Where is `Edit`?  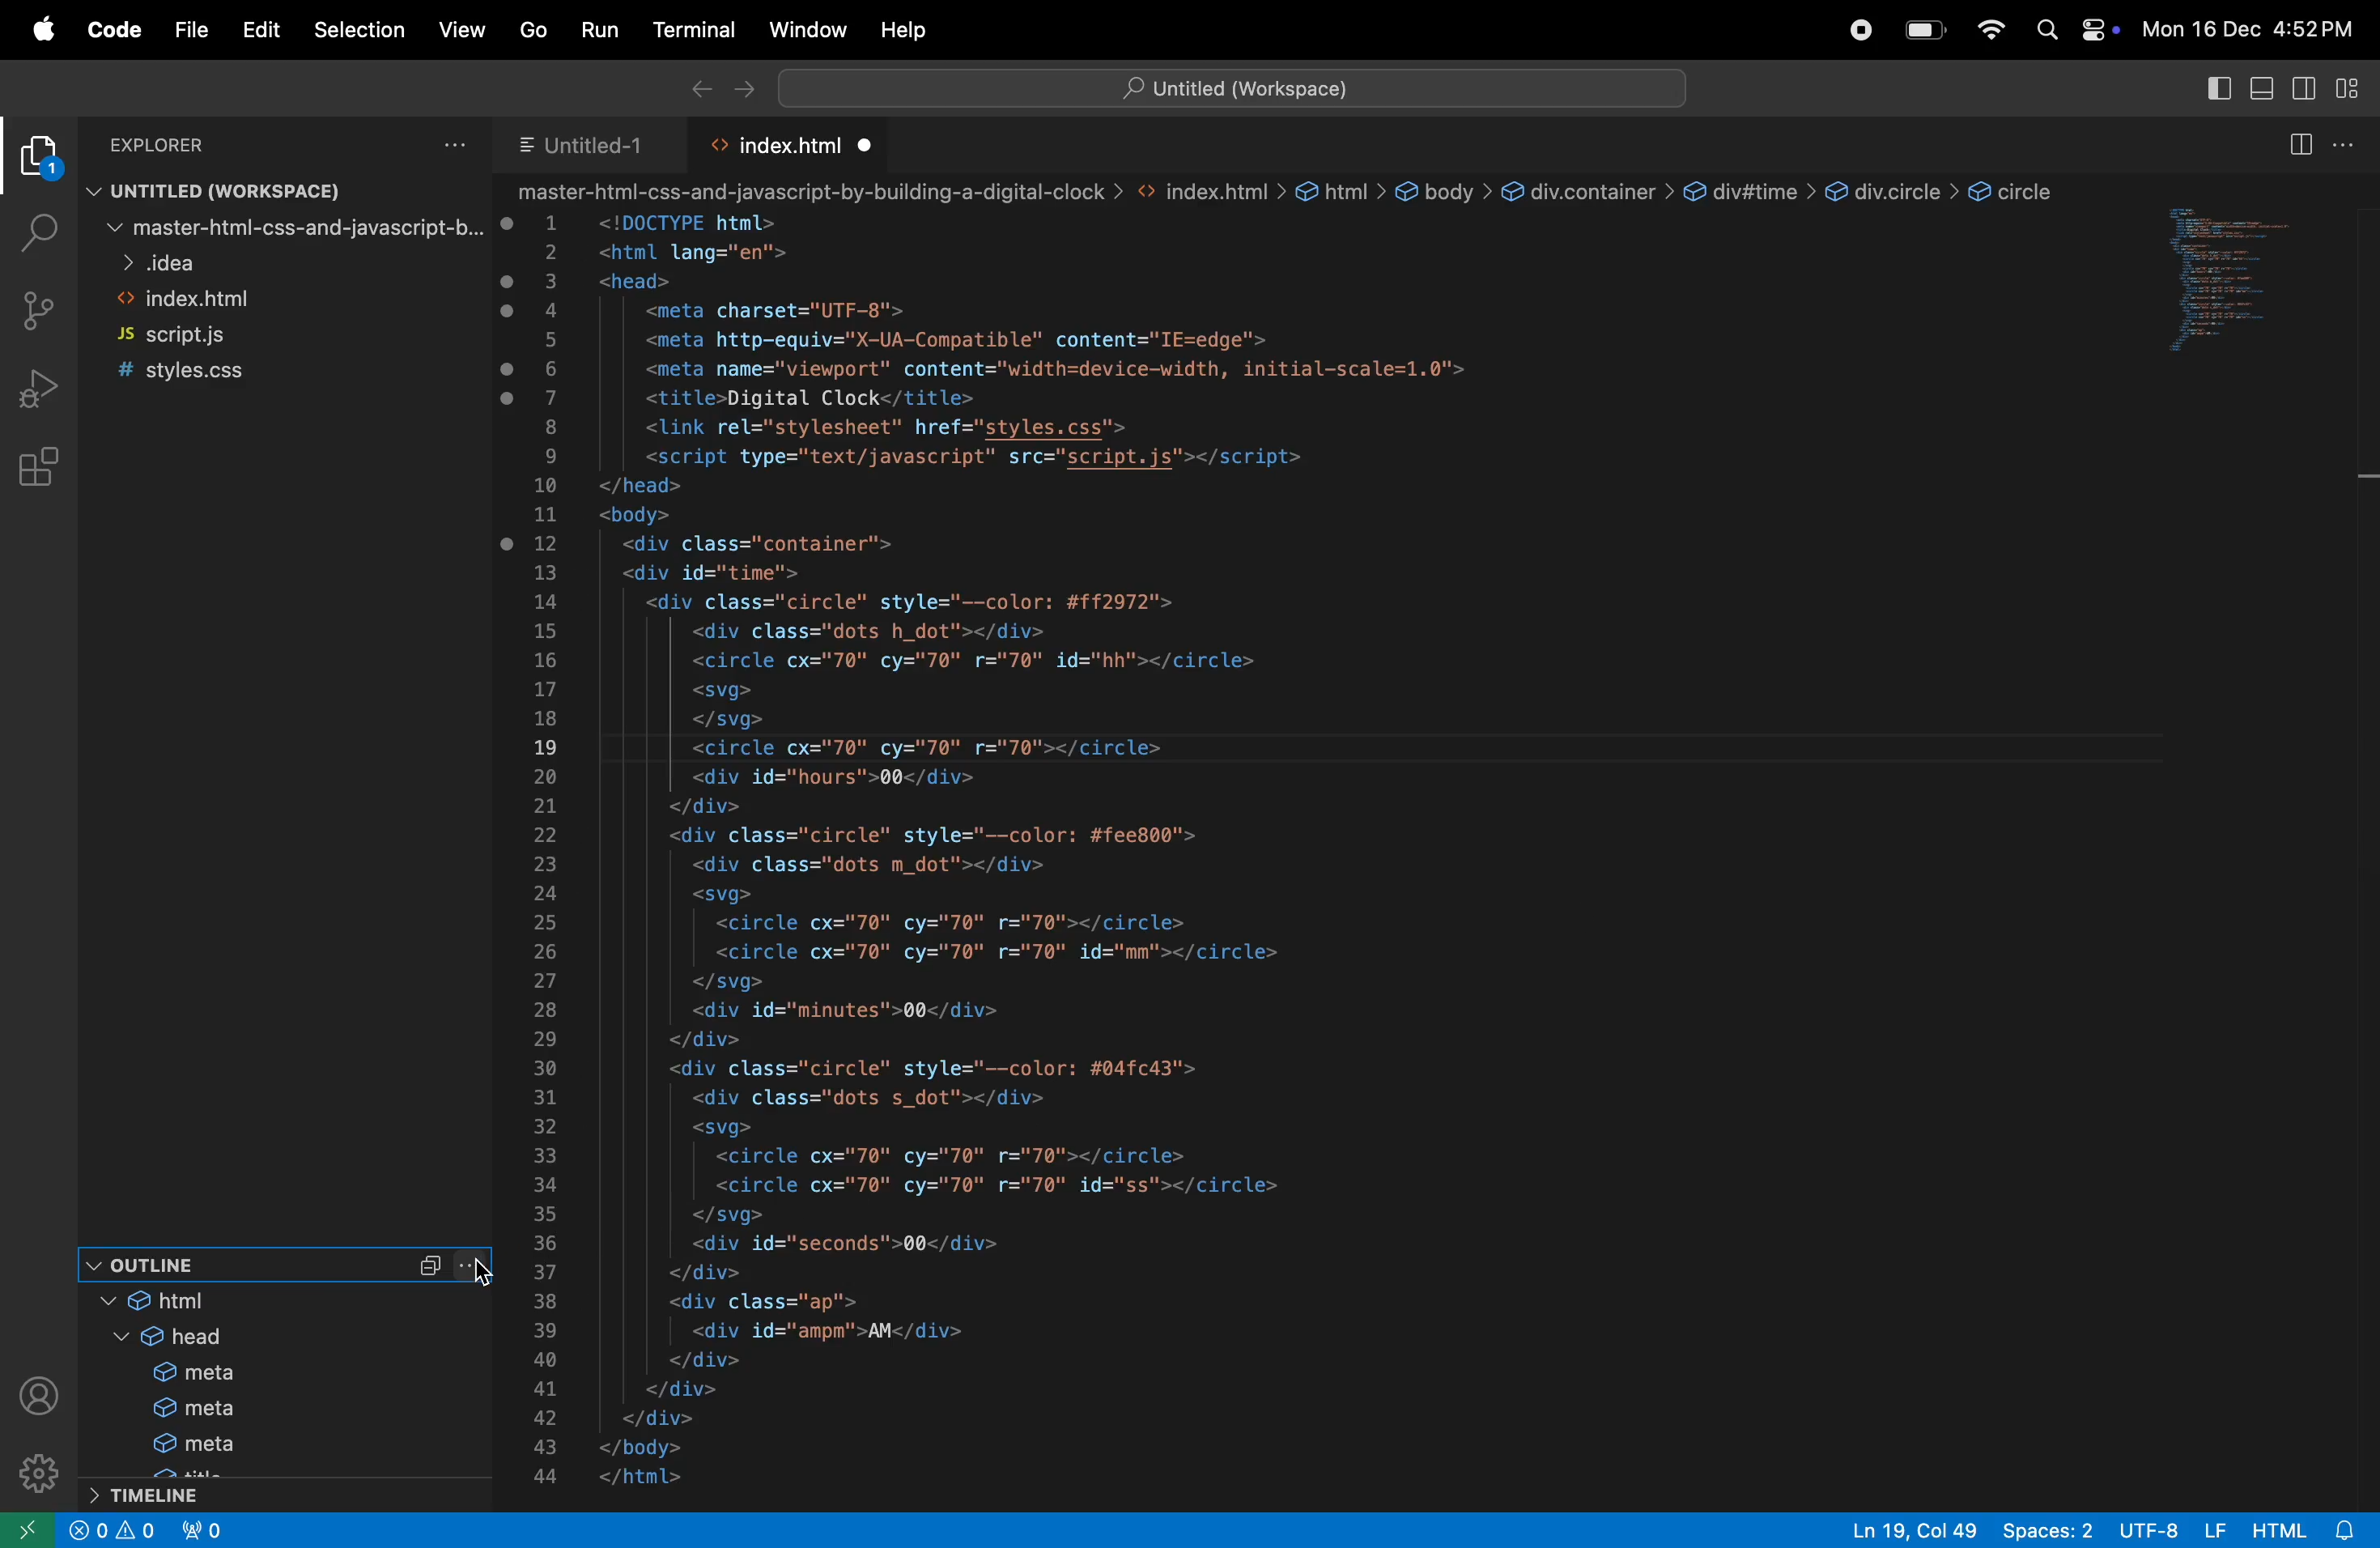 Edit is located at coordinates (249, 30).